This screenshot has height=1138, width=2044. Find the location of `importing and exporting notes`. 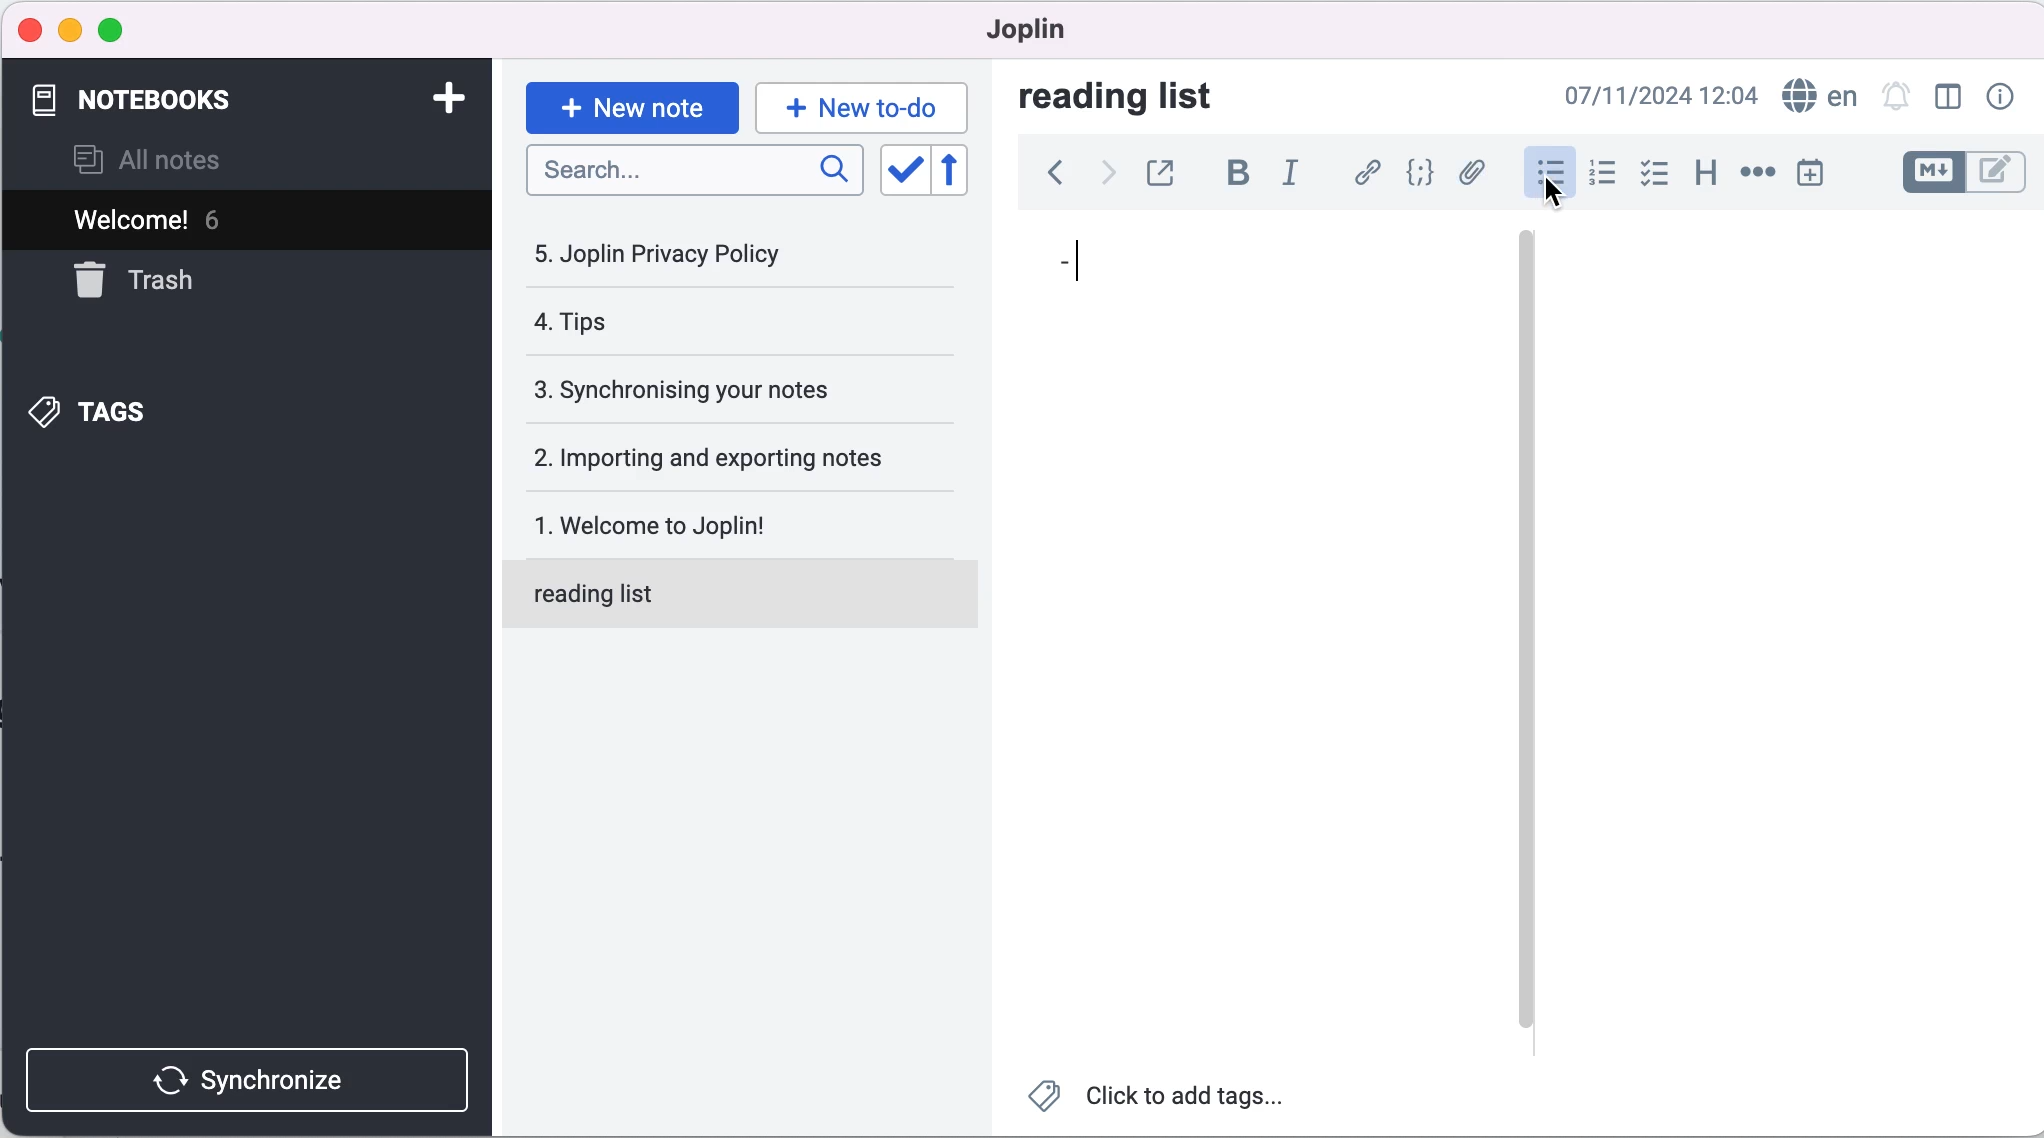

importing and exporting notes is located at coordinates (741, 458).